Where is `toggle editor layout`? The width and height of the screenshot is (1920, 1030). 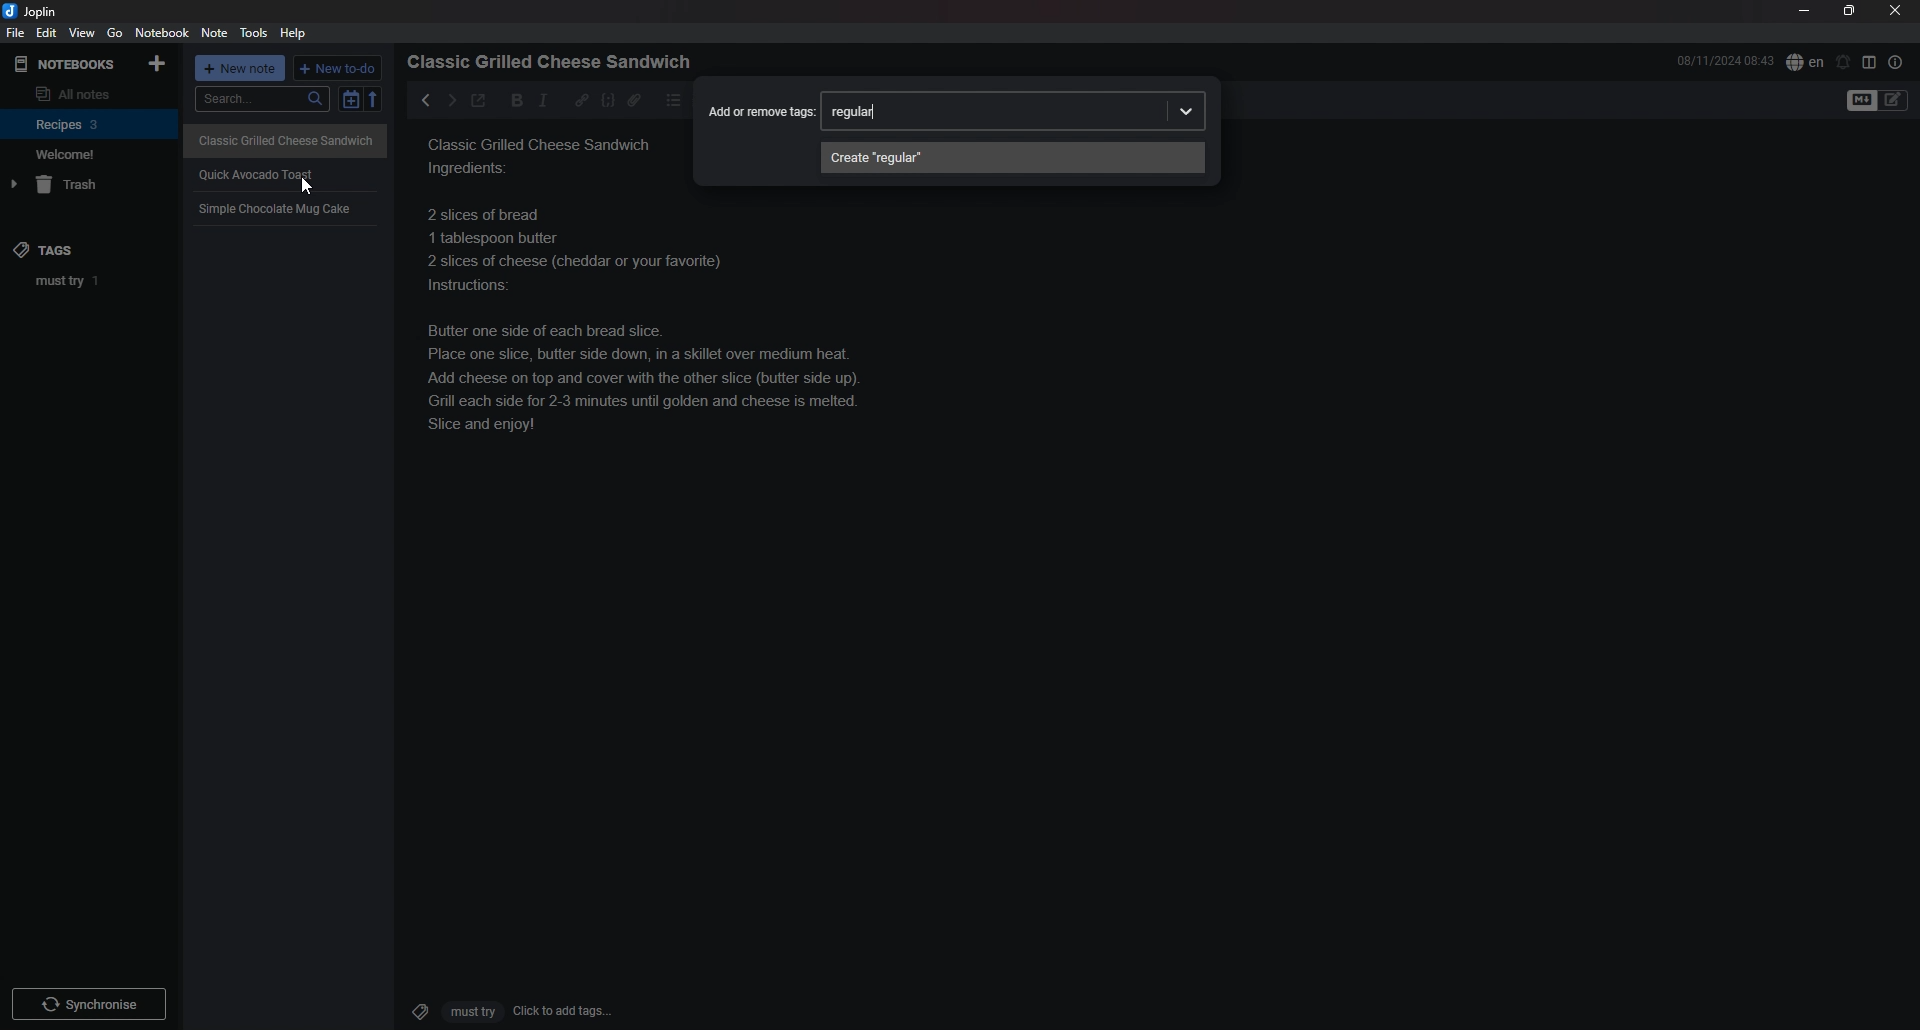
toggle editor layout is located at coordinates (1870, 62).